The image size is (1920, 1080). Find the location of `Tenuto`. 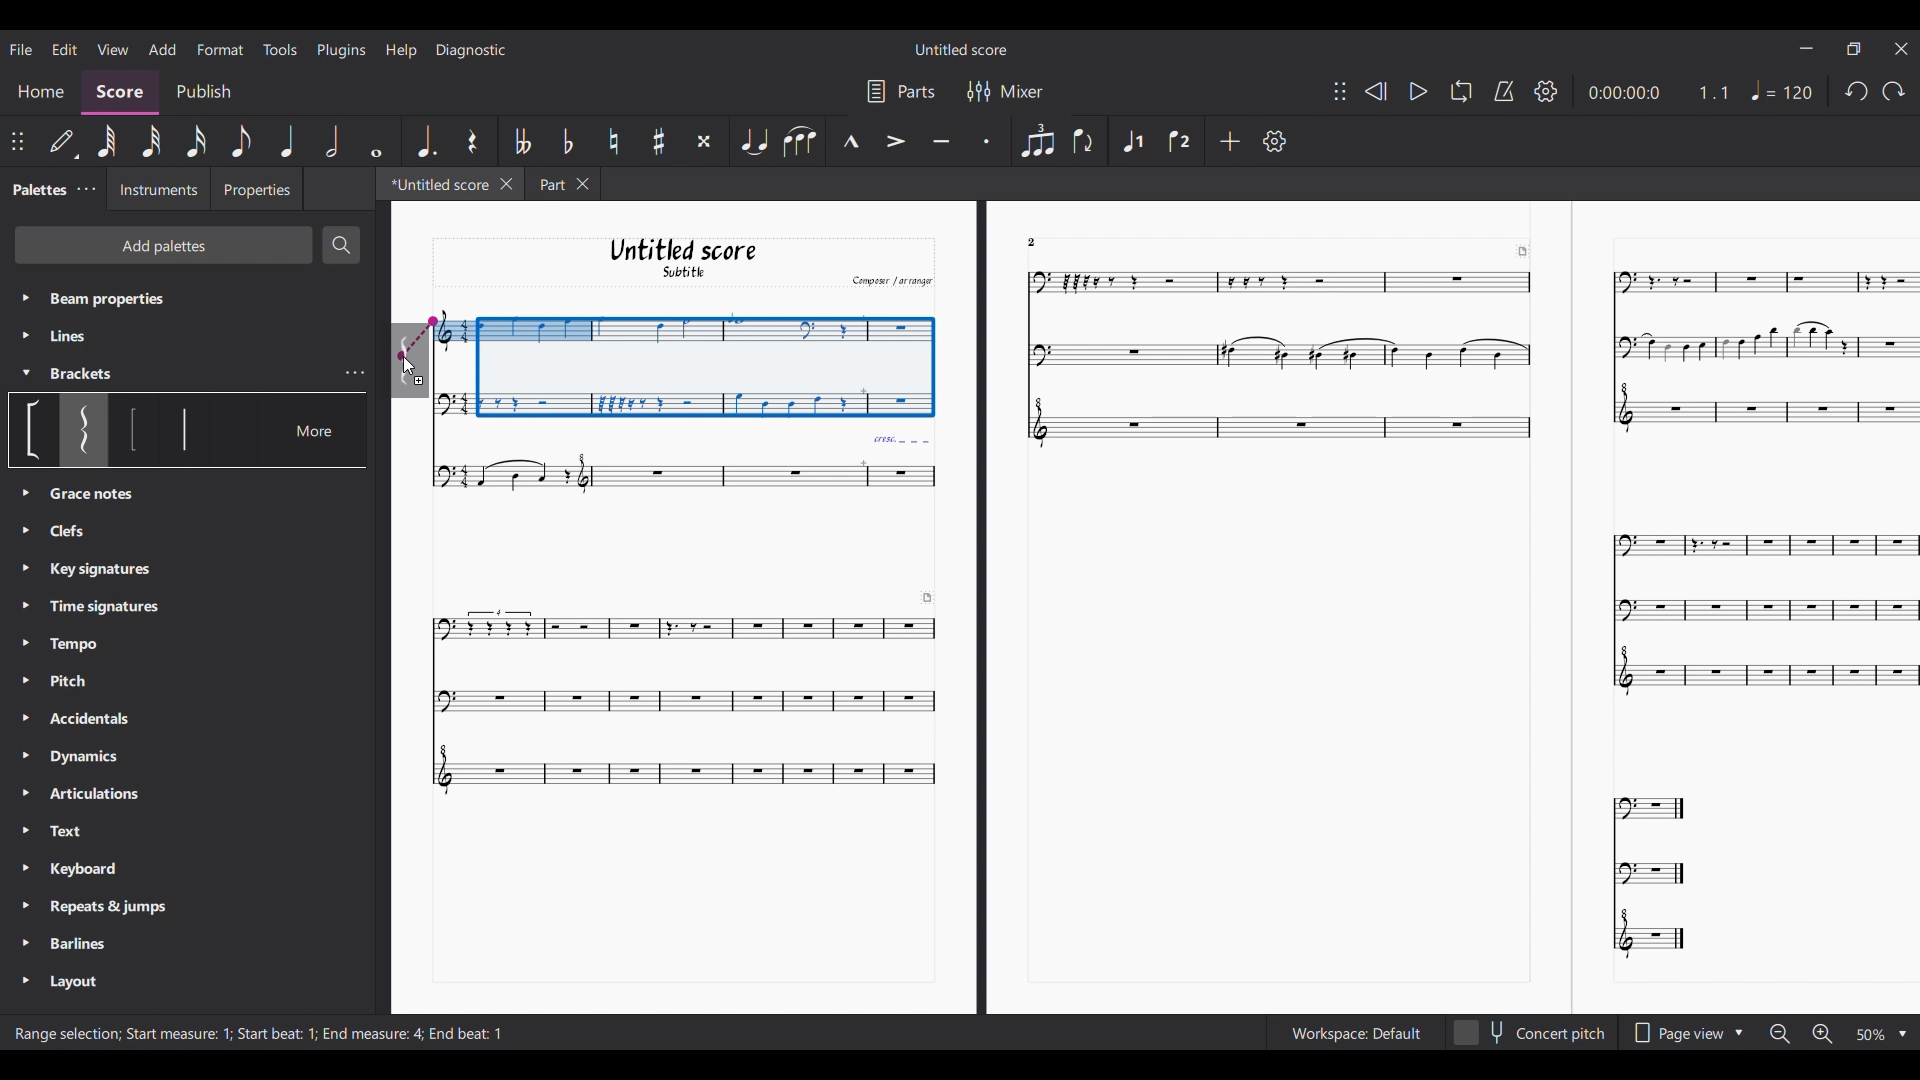

Tenuto is located at coordinates (940, 139).